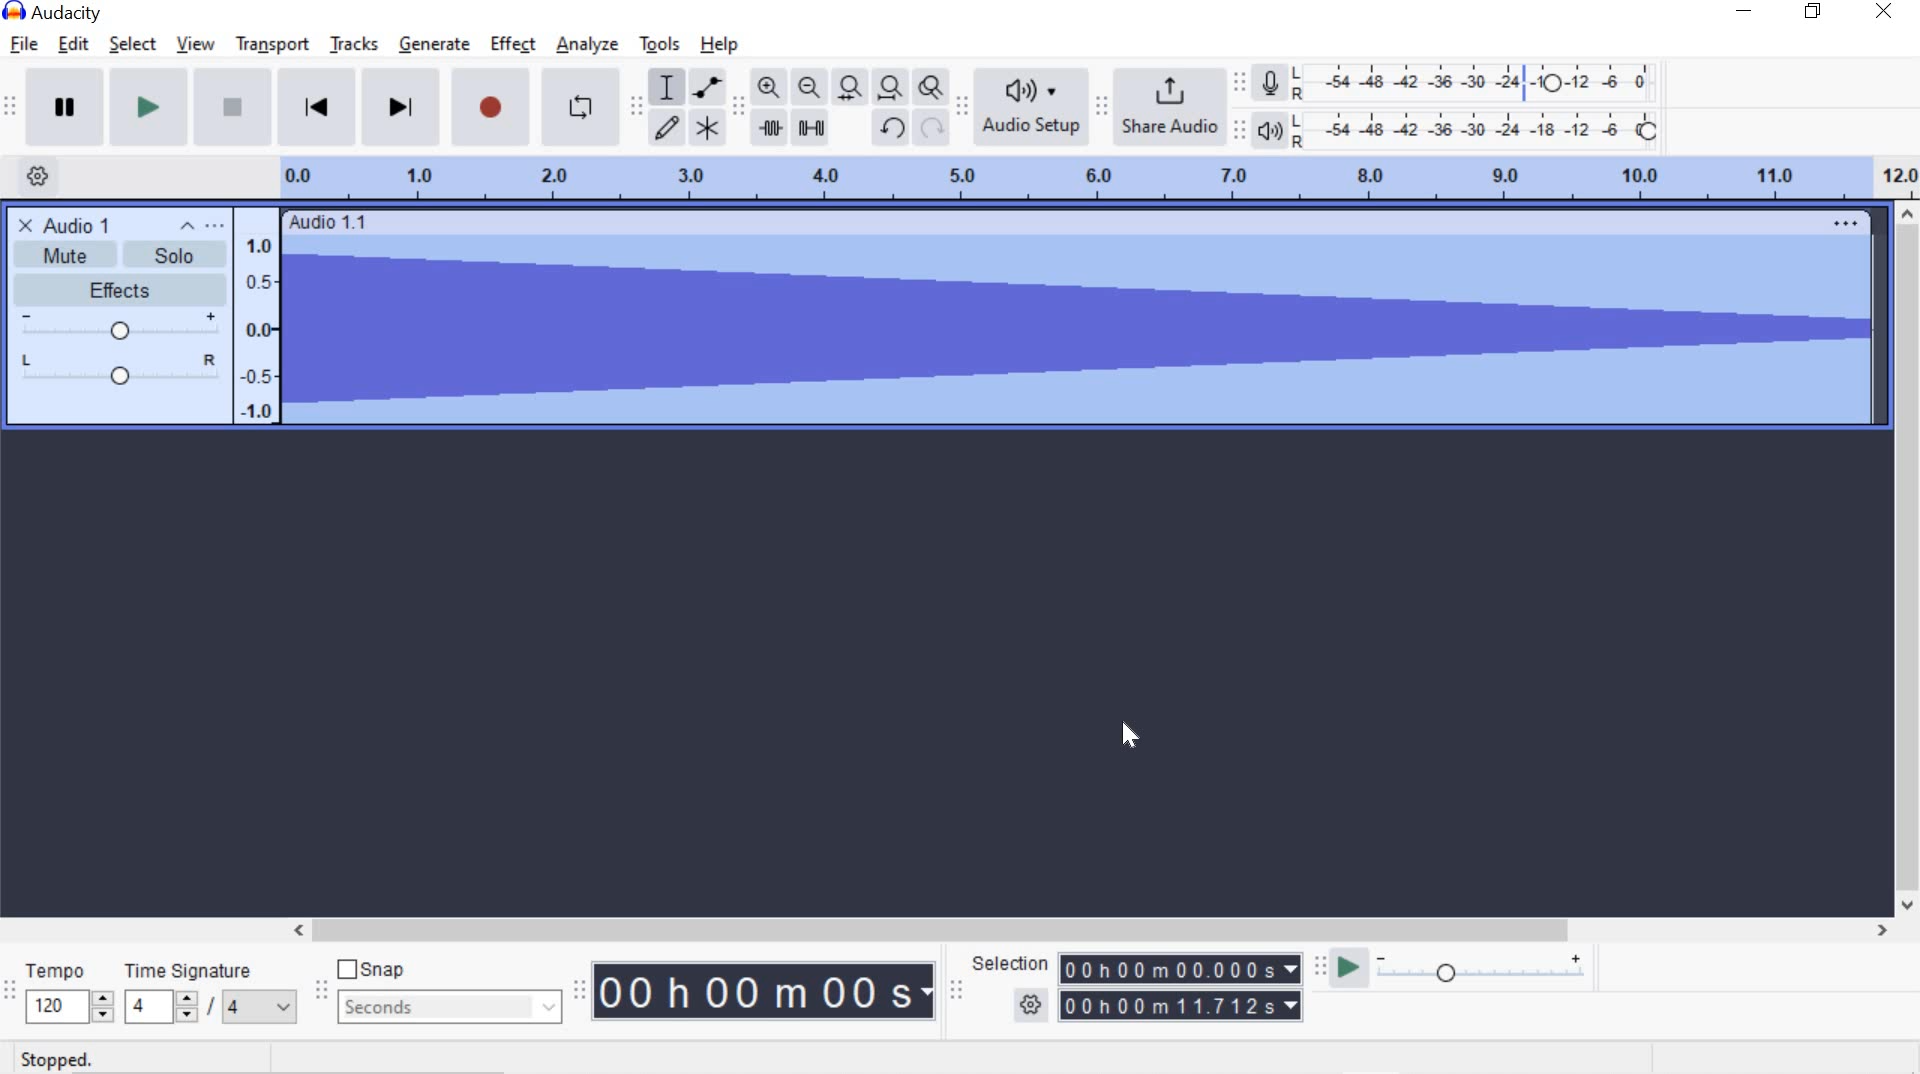 The image size is (1920, 1074). Describe the element at coordinates (736, 113) in the screenshot. I see `Edit toolbar` at that location.